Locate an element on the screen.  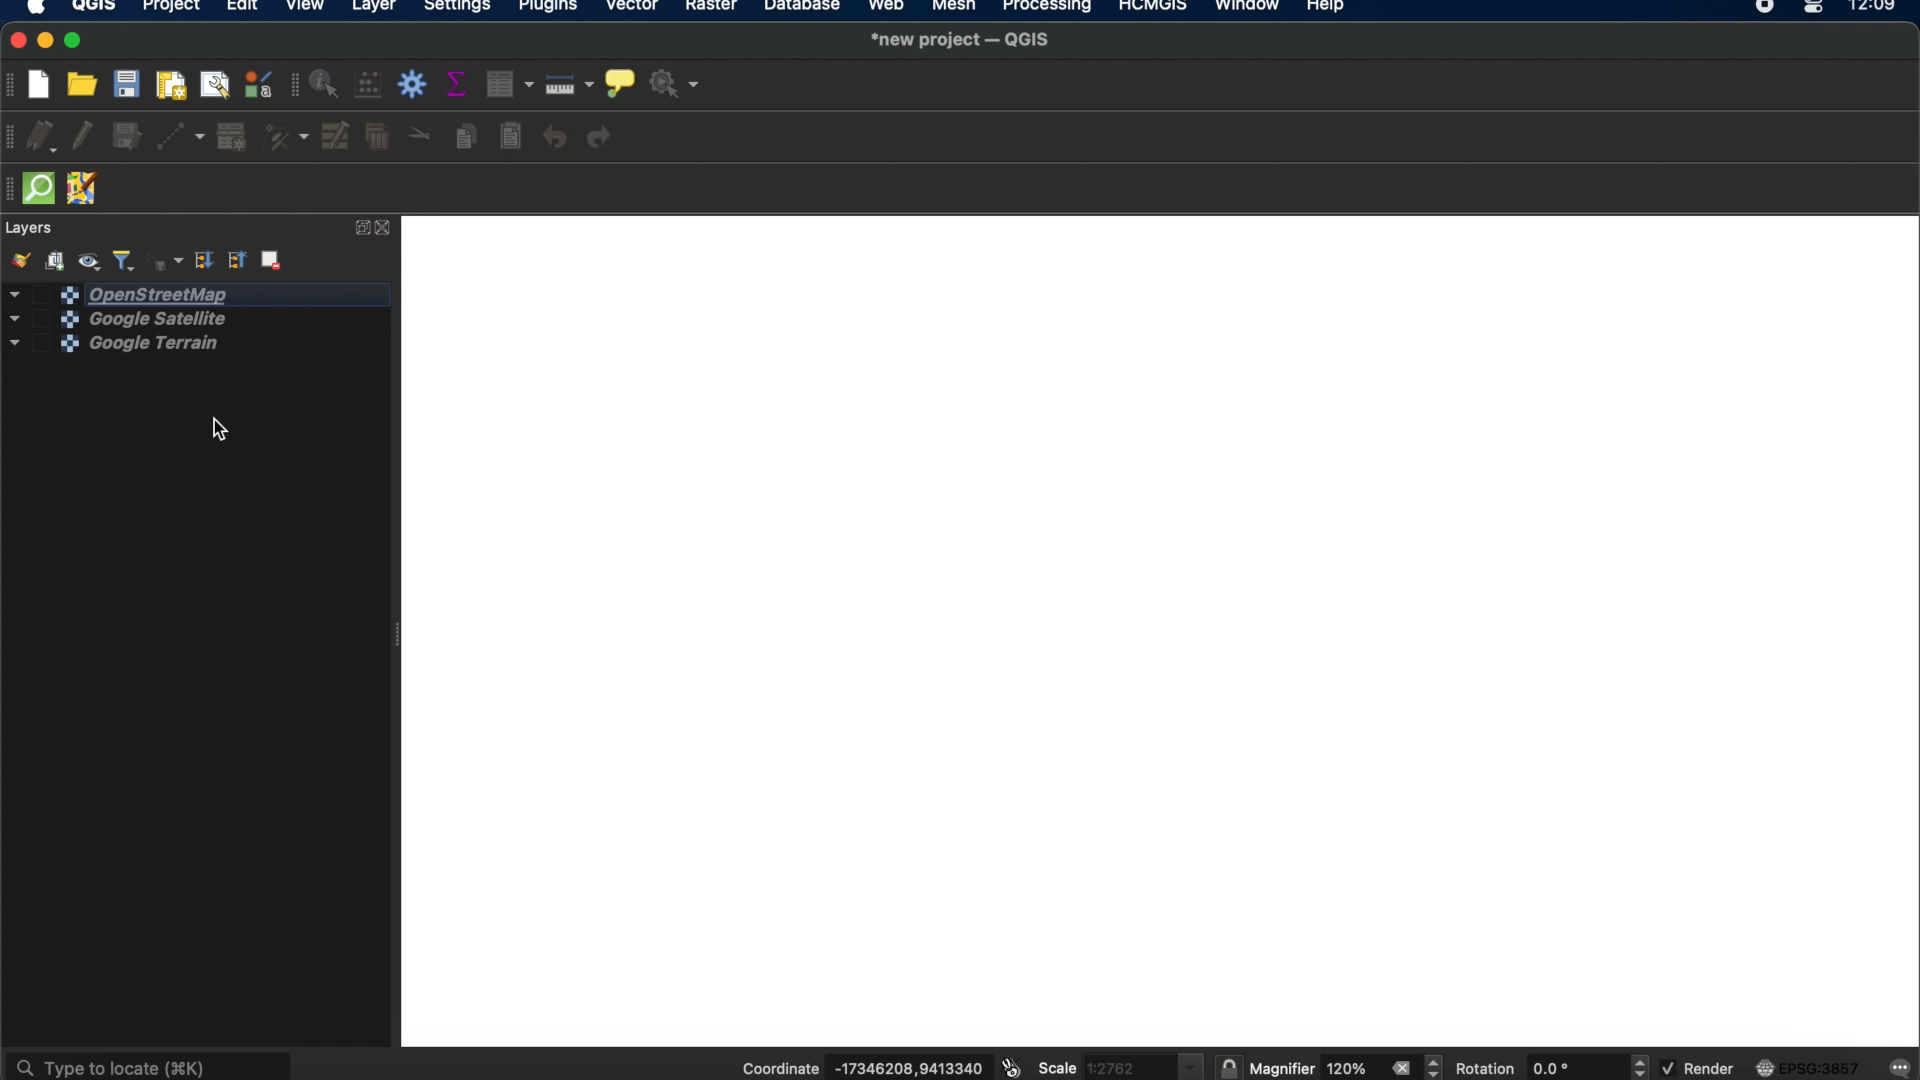
paste features is located at coordinates (513, 137).